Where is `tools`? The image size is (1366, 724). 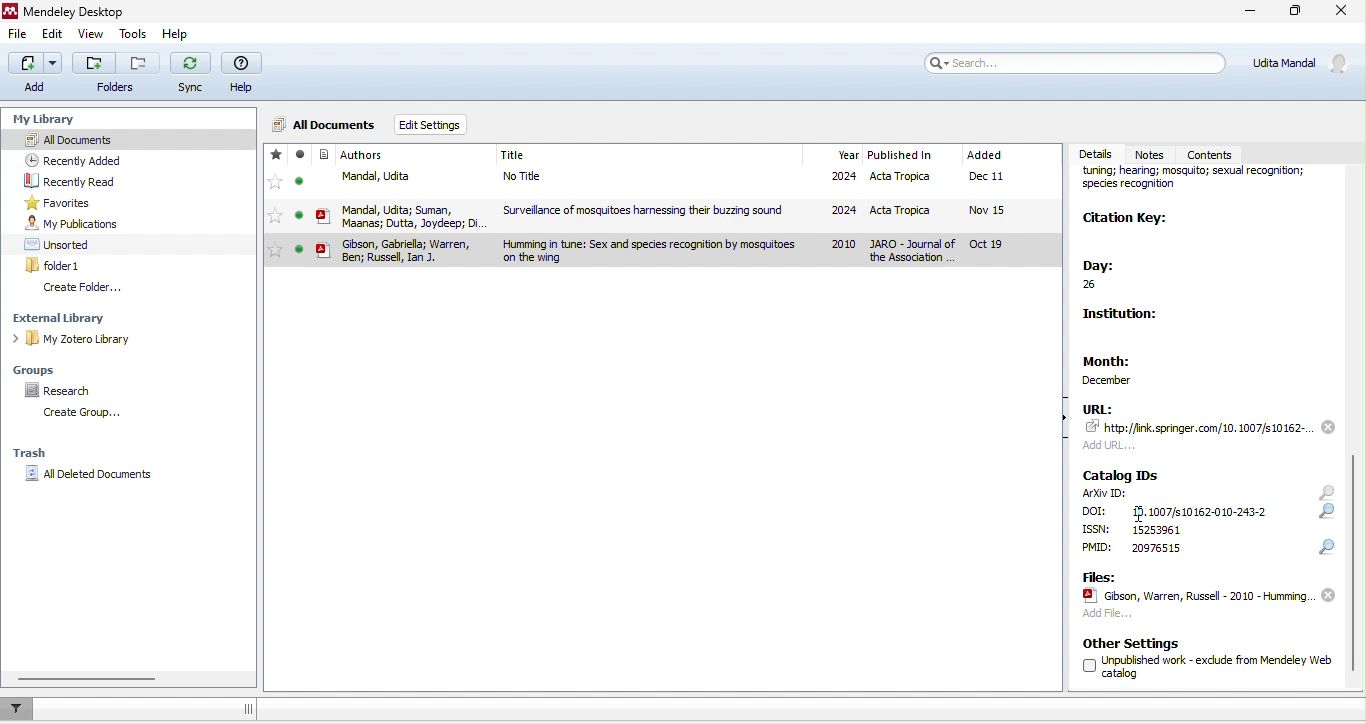 tools is located at coordinates (130, 36).